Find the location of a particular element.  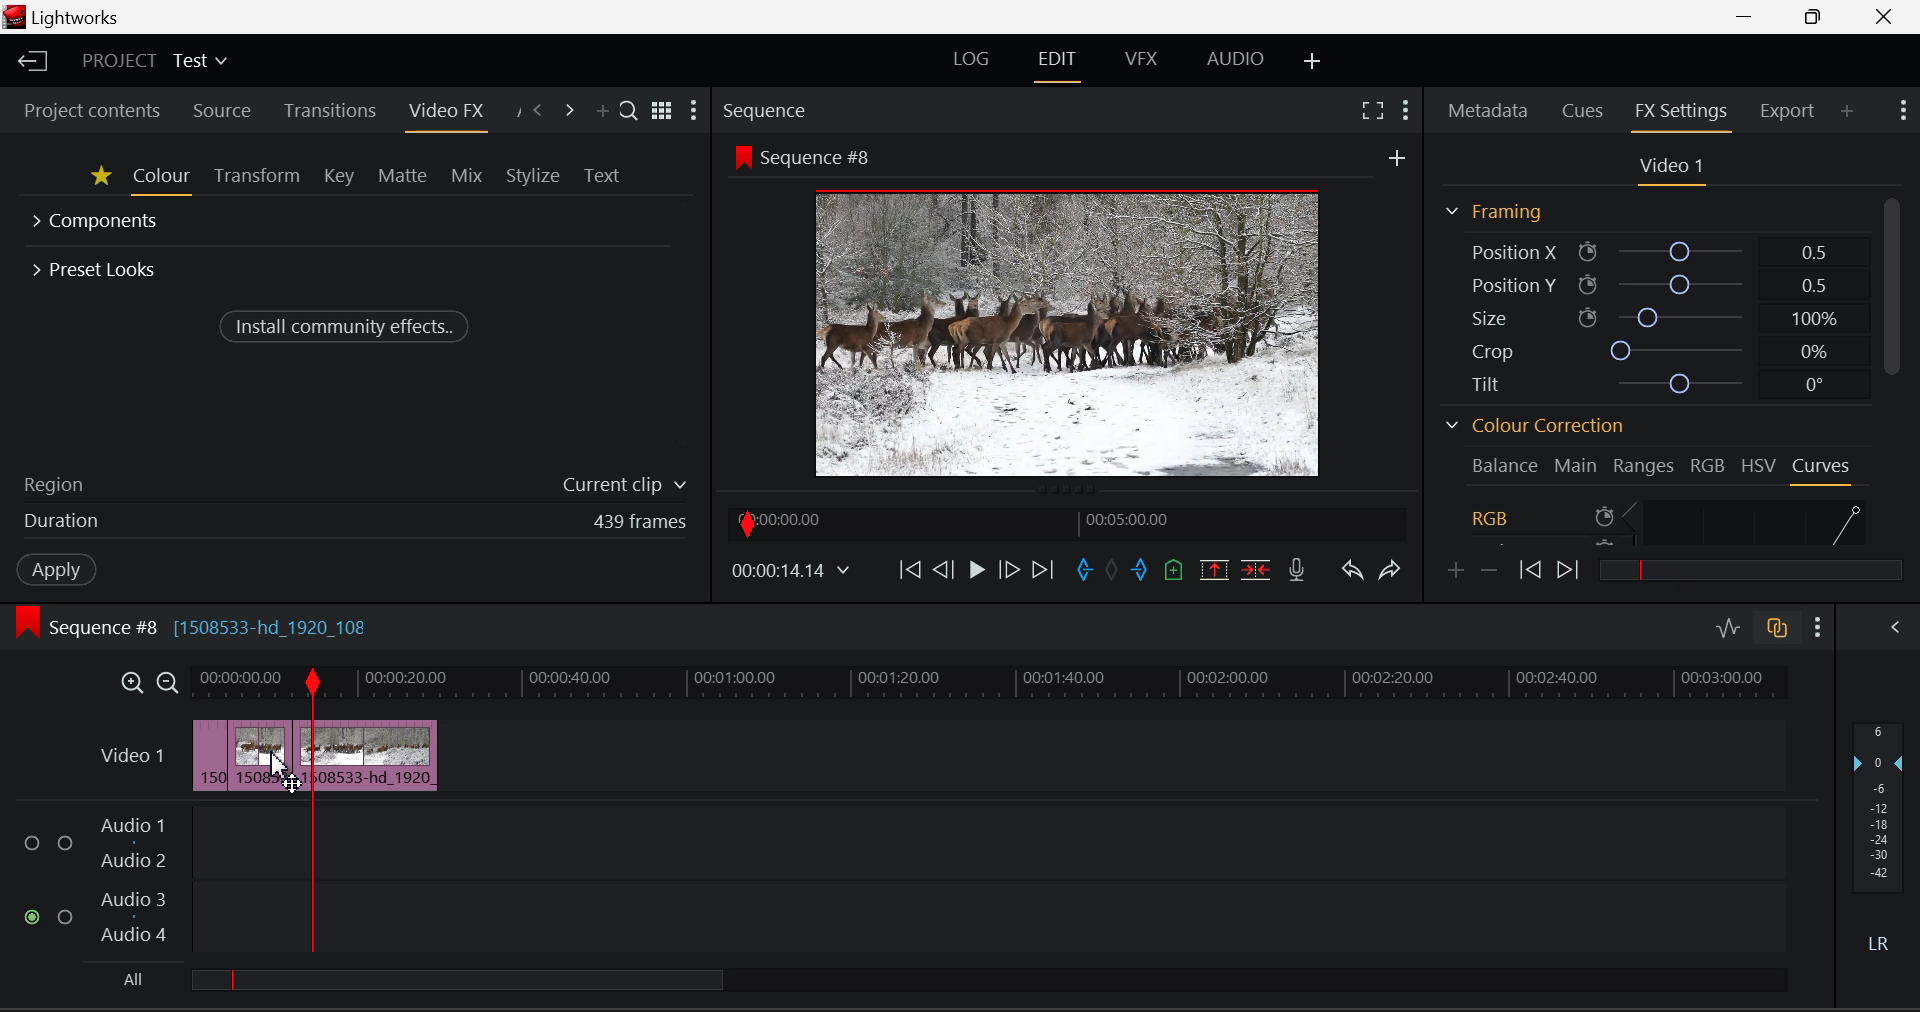

Crop is located at coordinates (1646, 349).